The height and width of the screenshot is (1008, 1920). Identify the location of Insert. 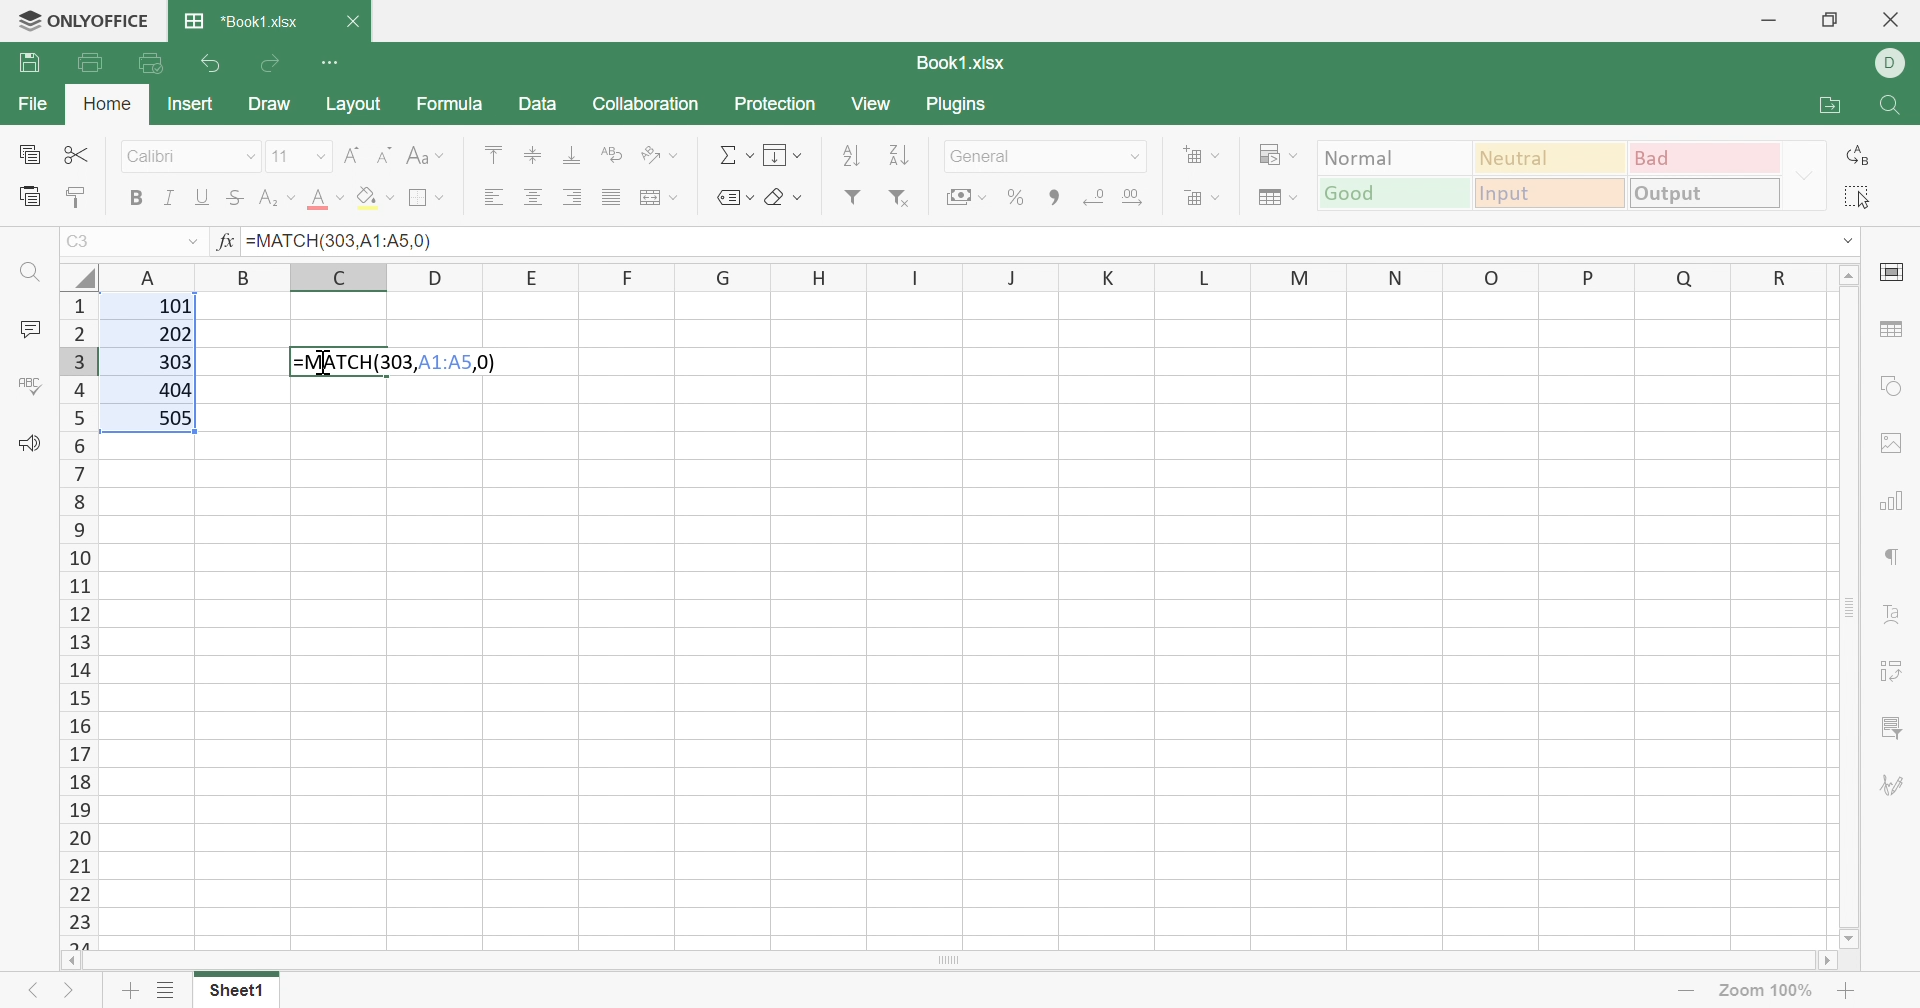
(190, 102).